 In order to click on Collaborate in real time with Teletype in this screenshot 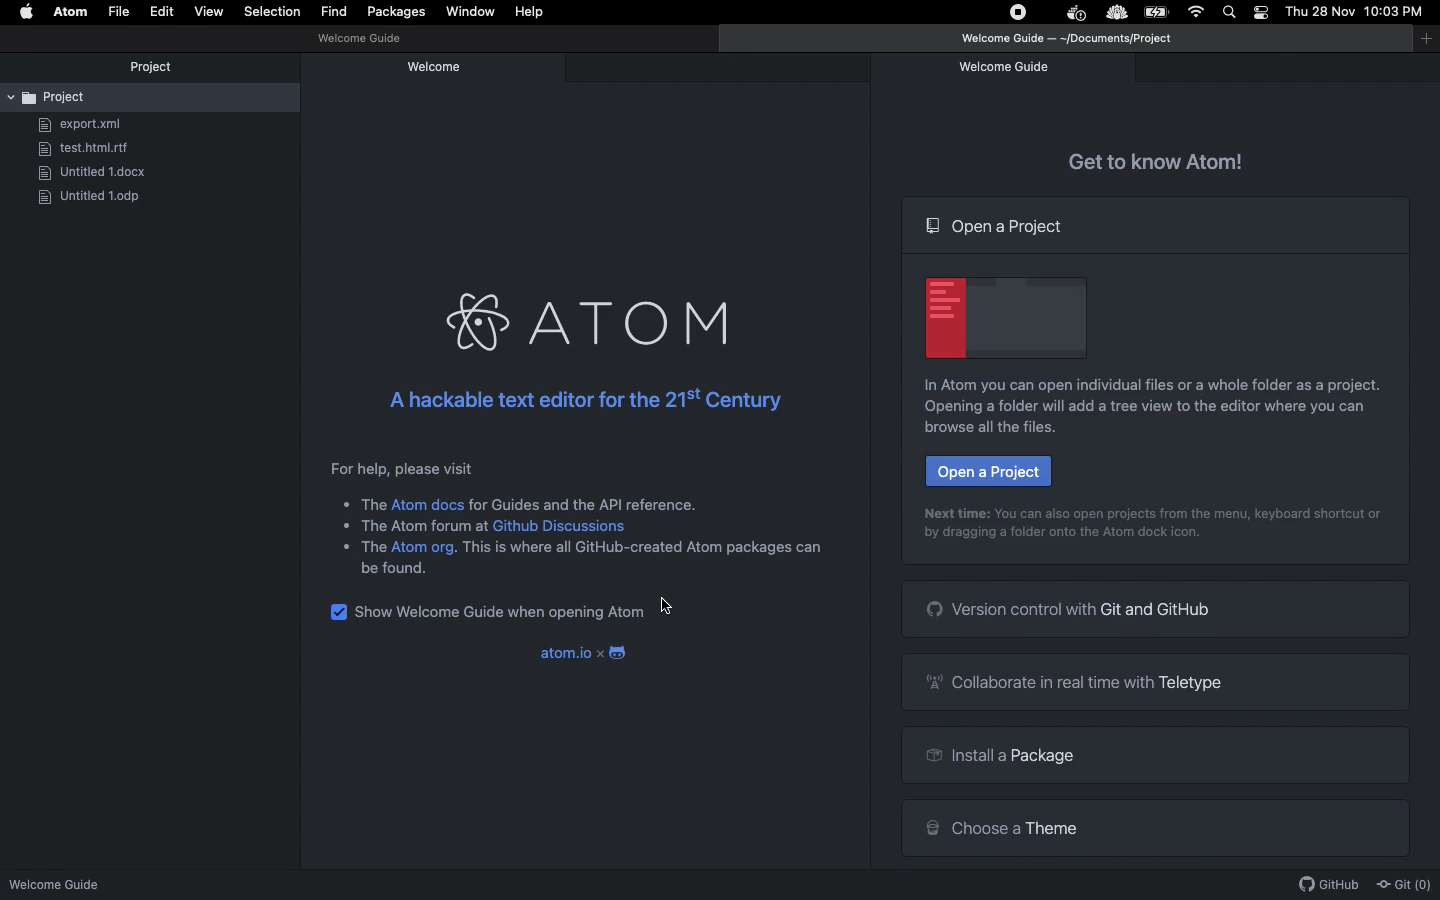, I will do `click(1084, 680)`.